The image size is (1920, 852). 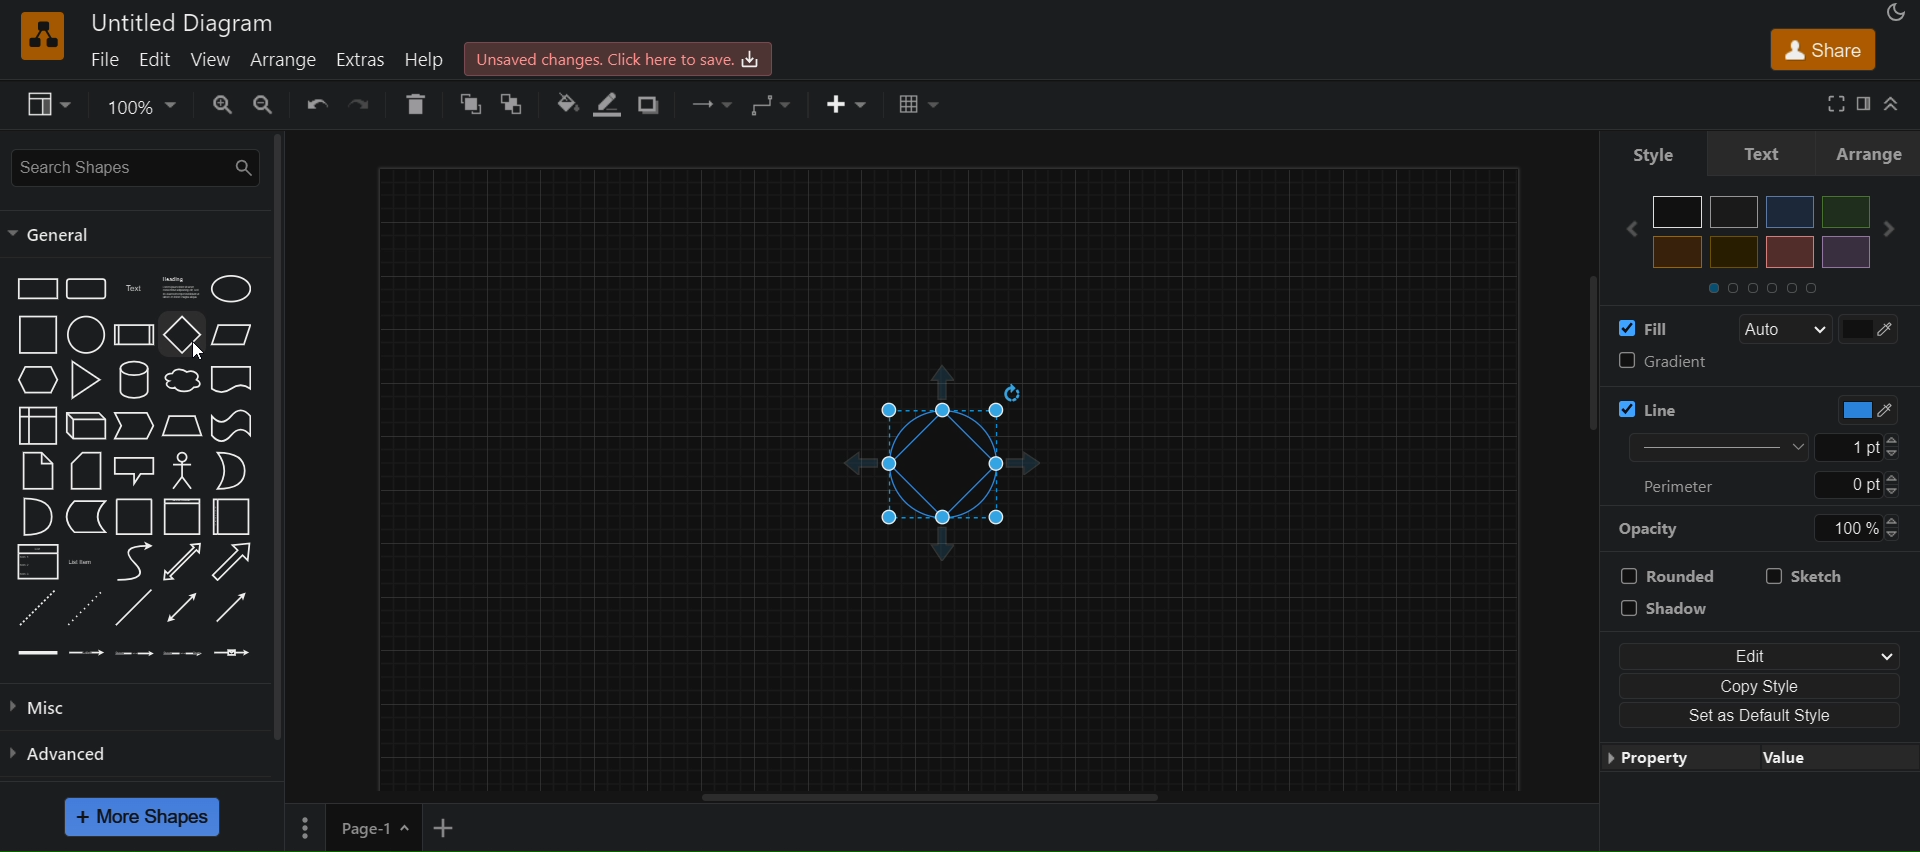 I want to click on logo, so click(x=40, y=36).